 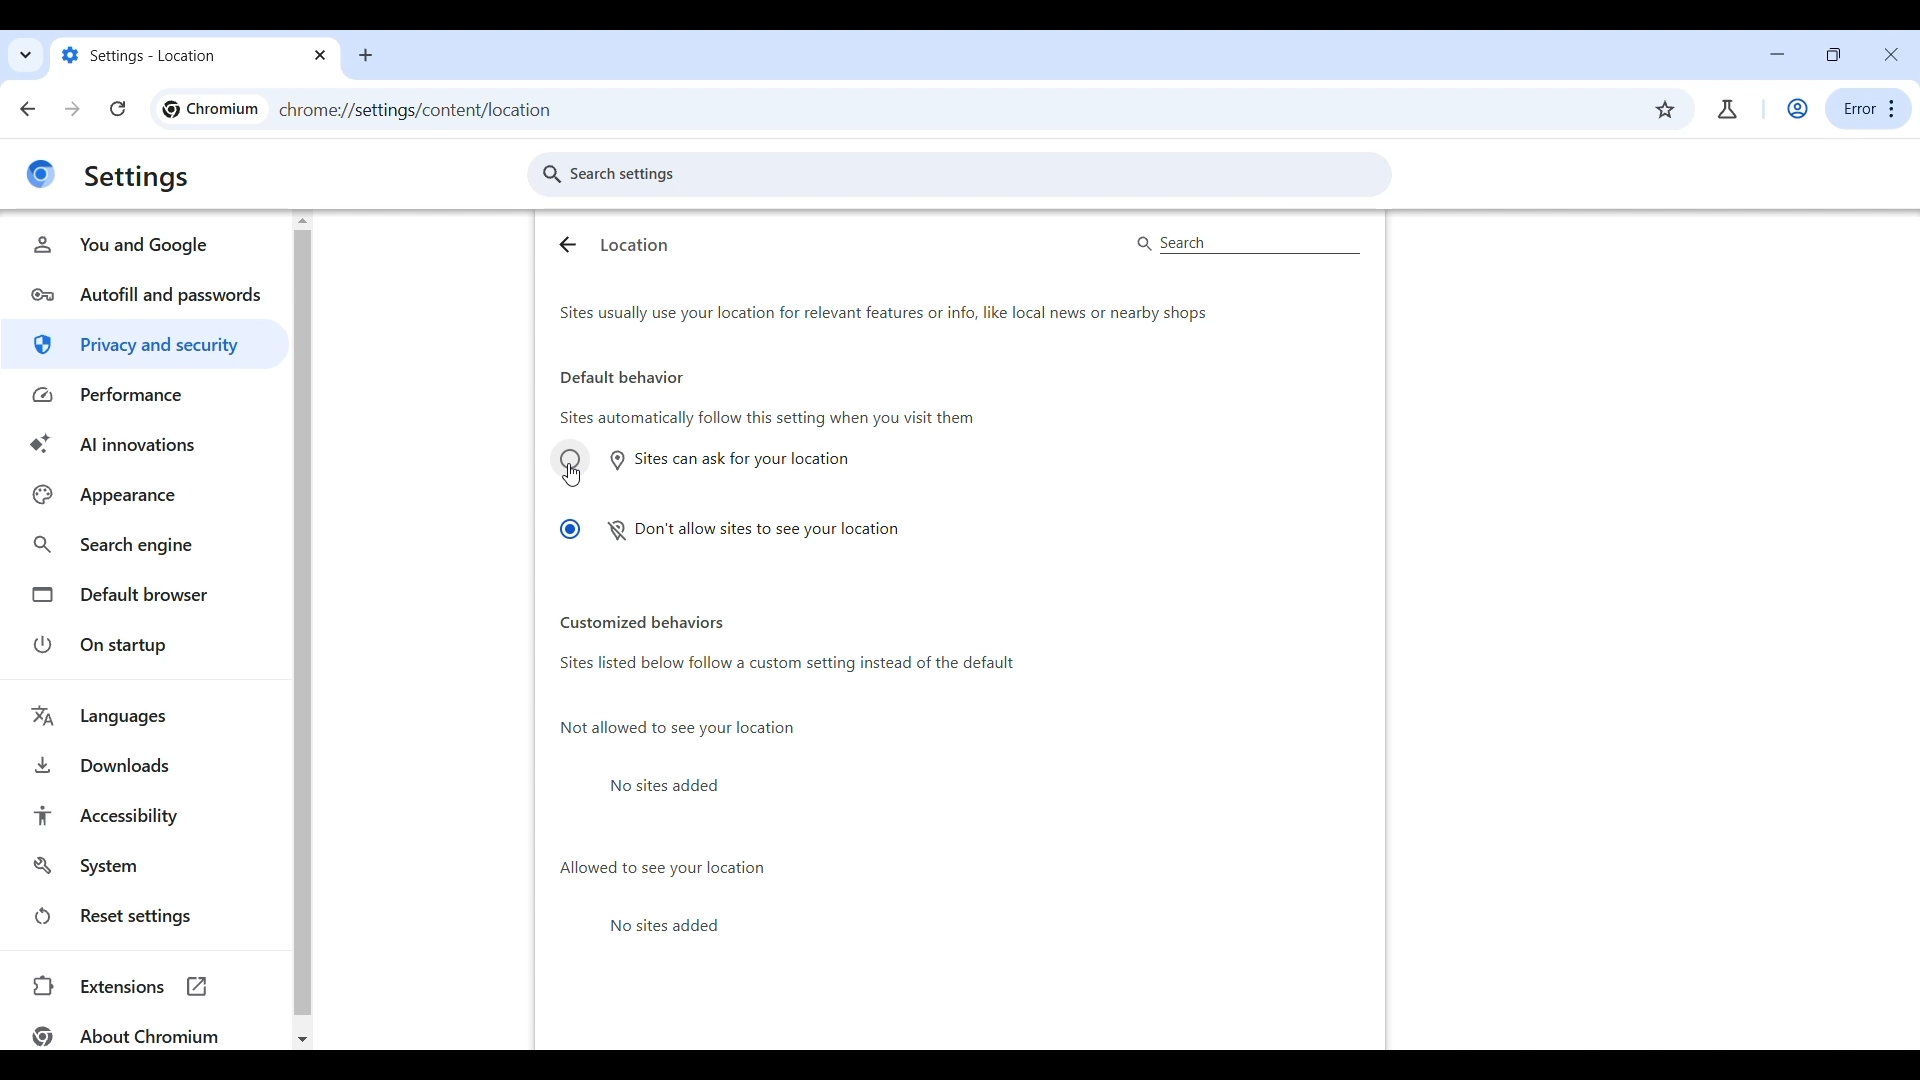 I want to click on System, so click(x=142, y=867).